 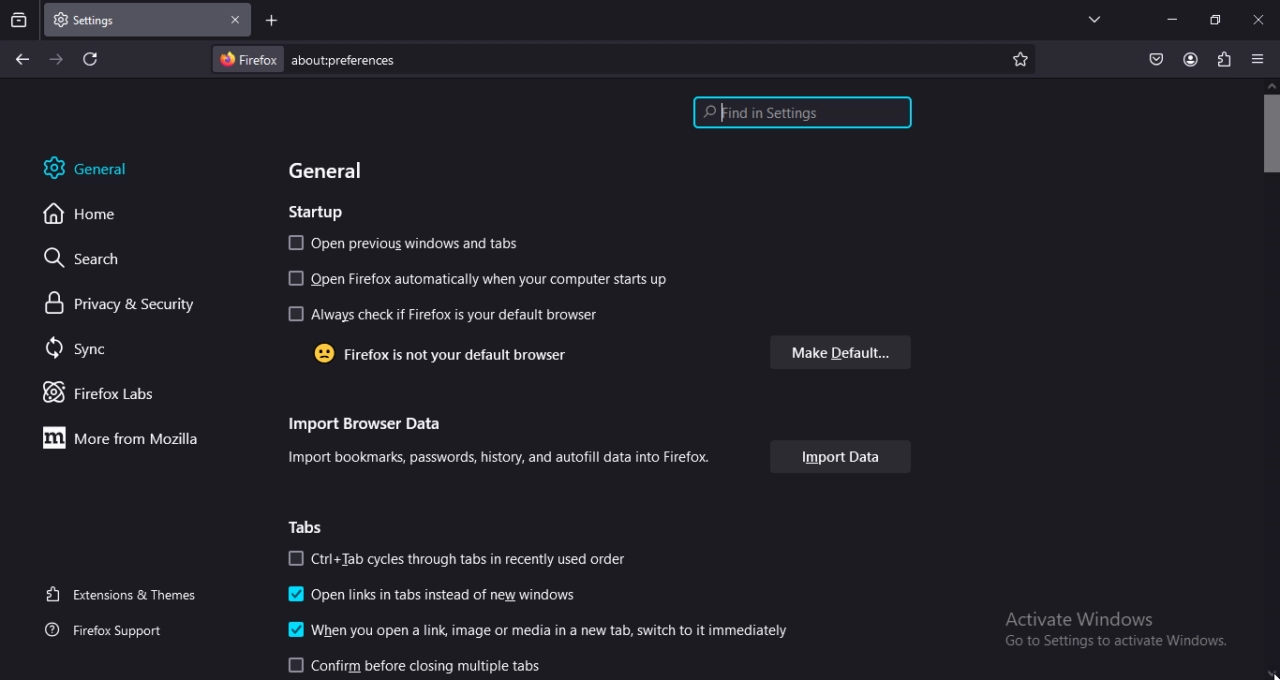 What do you see at coordinates (1153, 57) in the screenshot?
I see `save to pocket` at bounding box center [1153, 57].